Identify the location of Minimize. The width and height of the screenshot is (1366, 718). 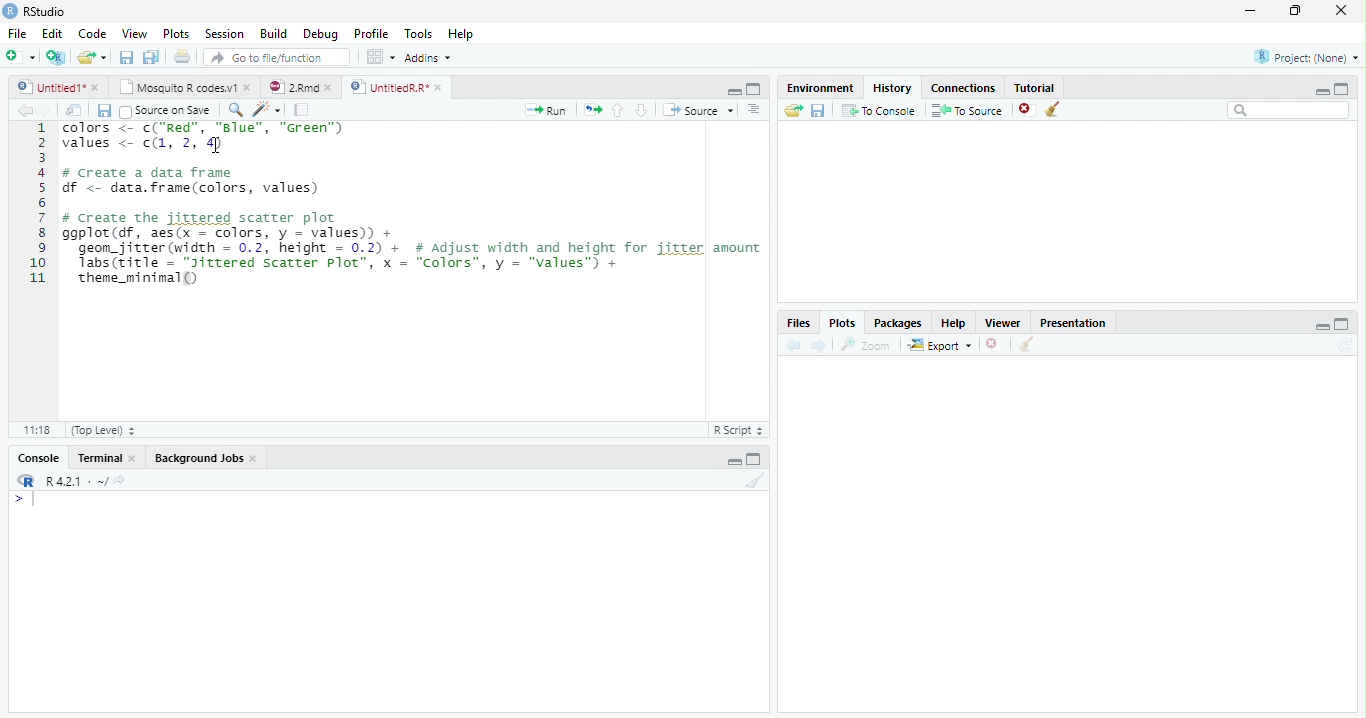
(1321, 91).